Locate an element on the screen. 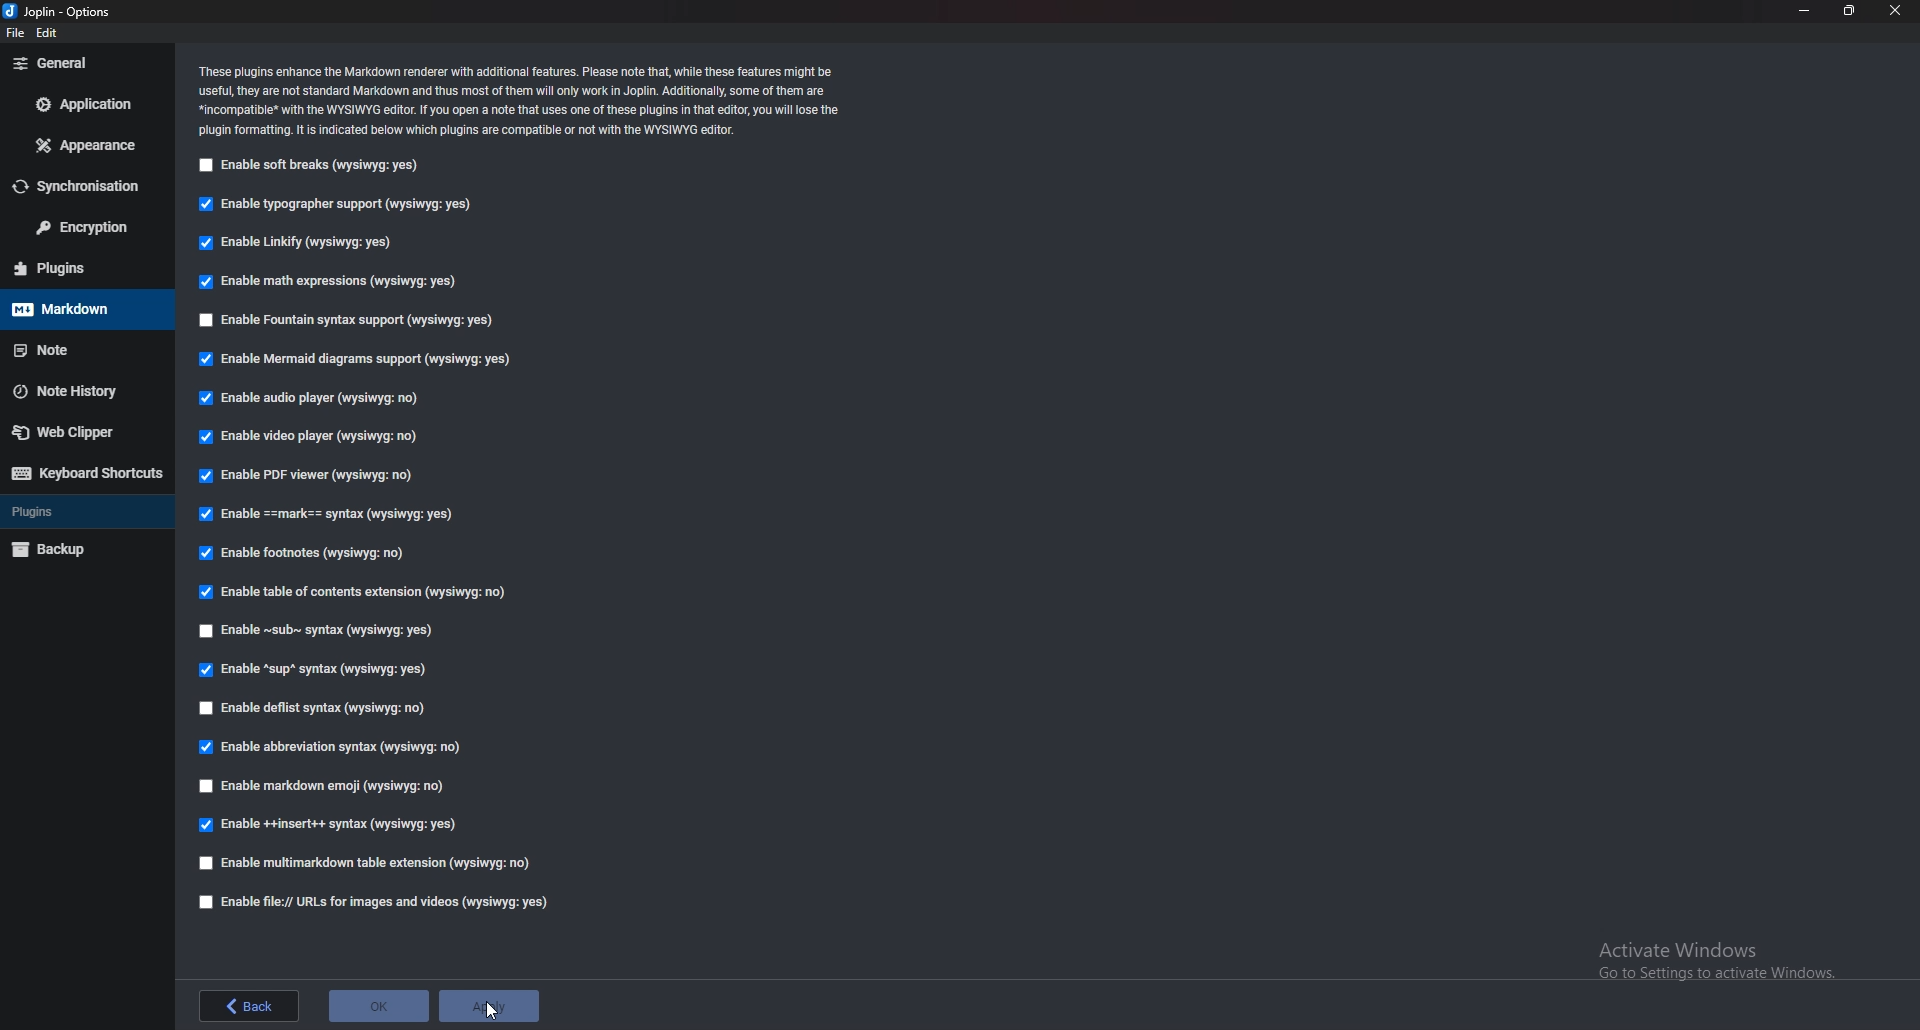 The width and height of the screenshot is (1920, 1030). enable fountain syntax support is located at coordinates (354, 320).